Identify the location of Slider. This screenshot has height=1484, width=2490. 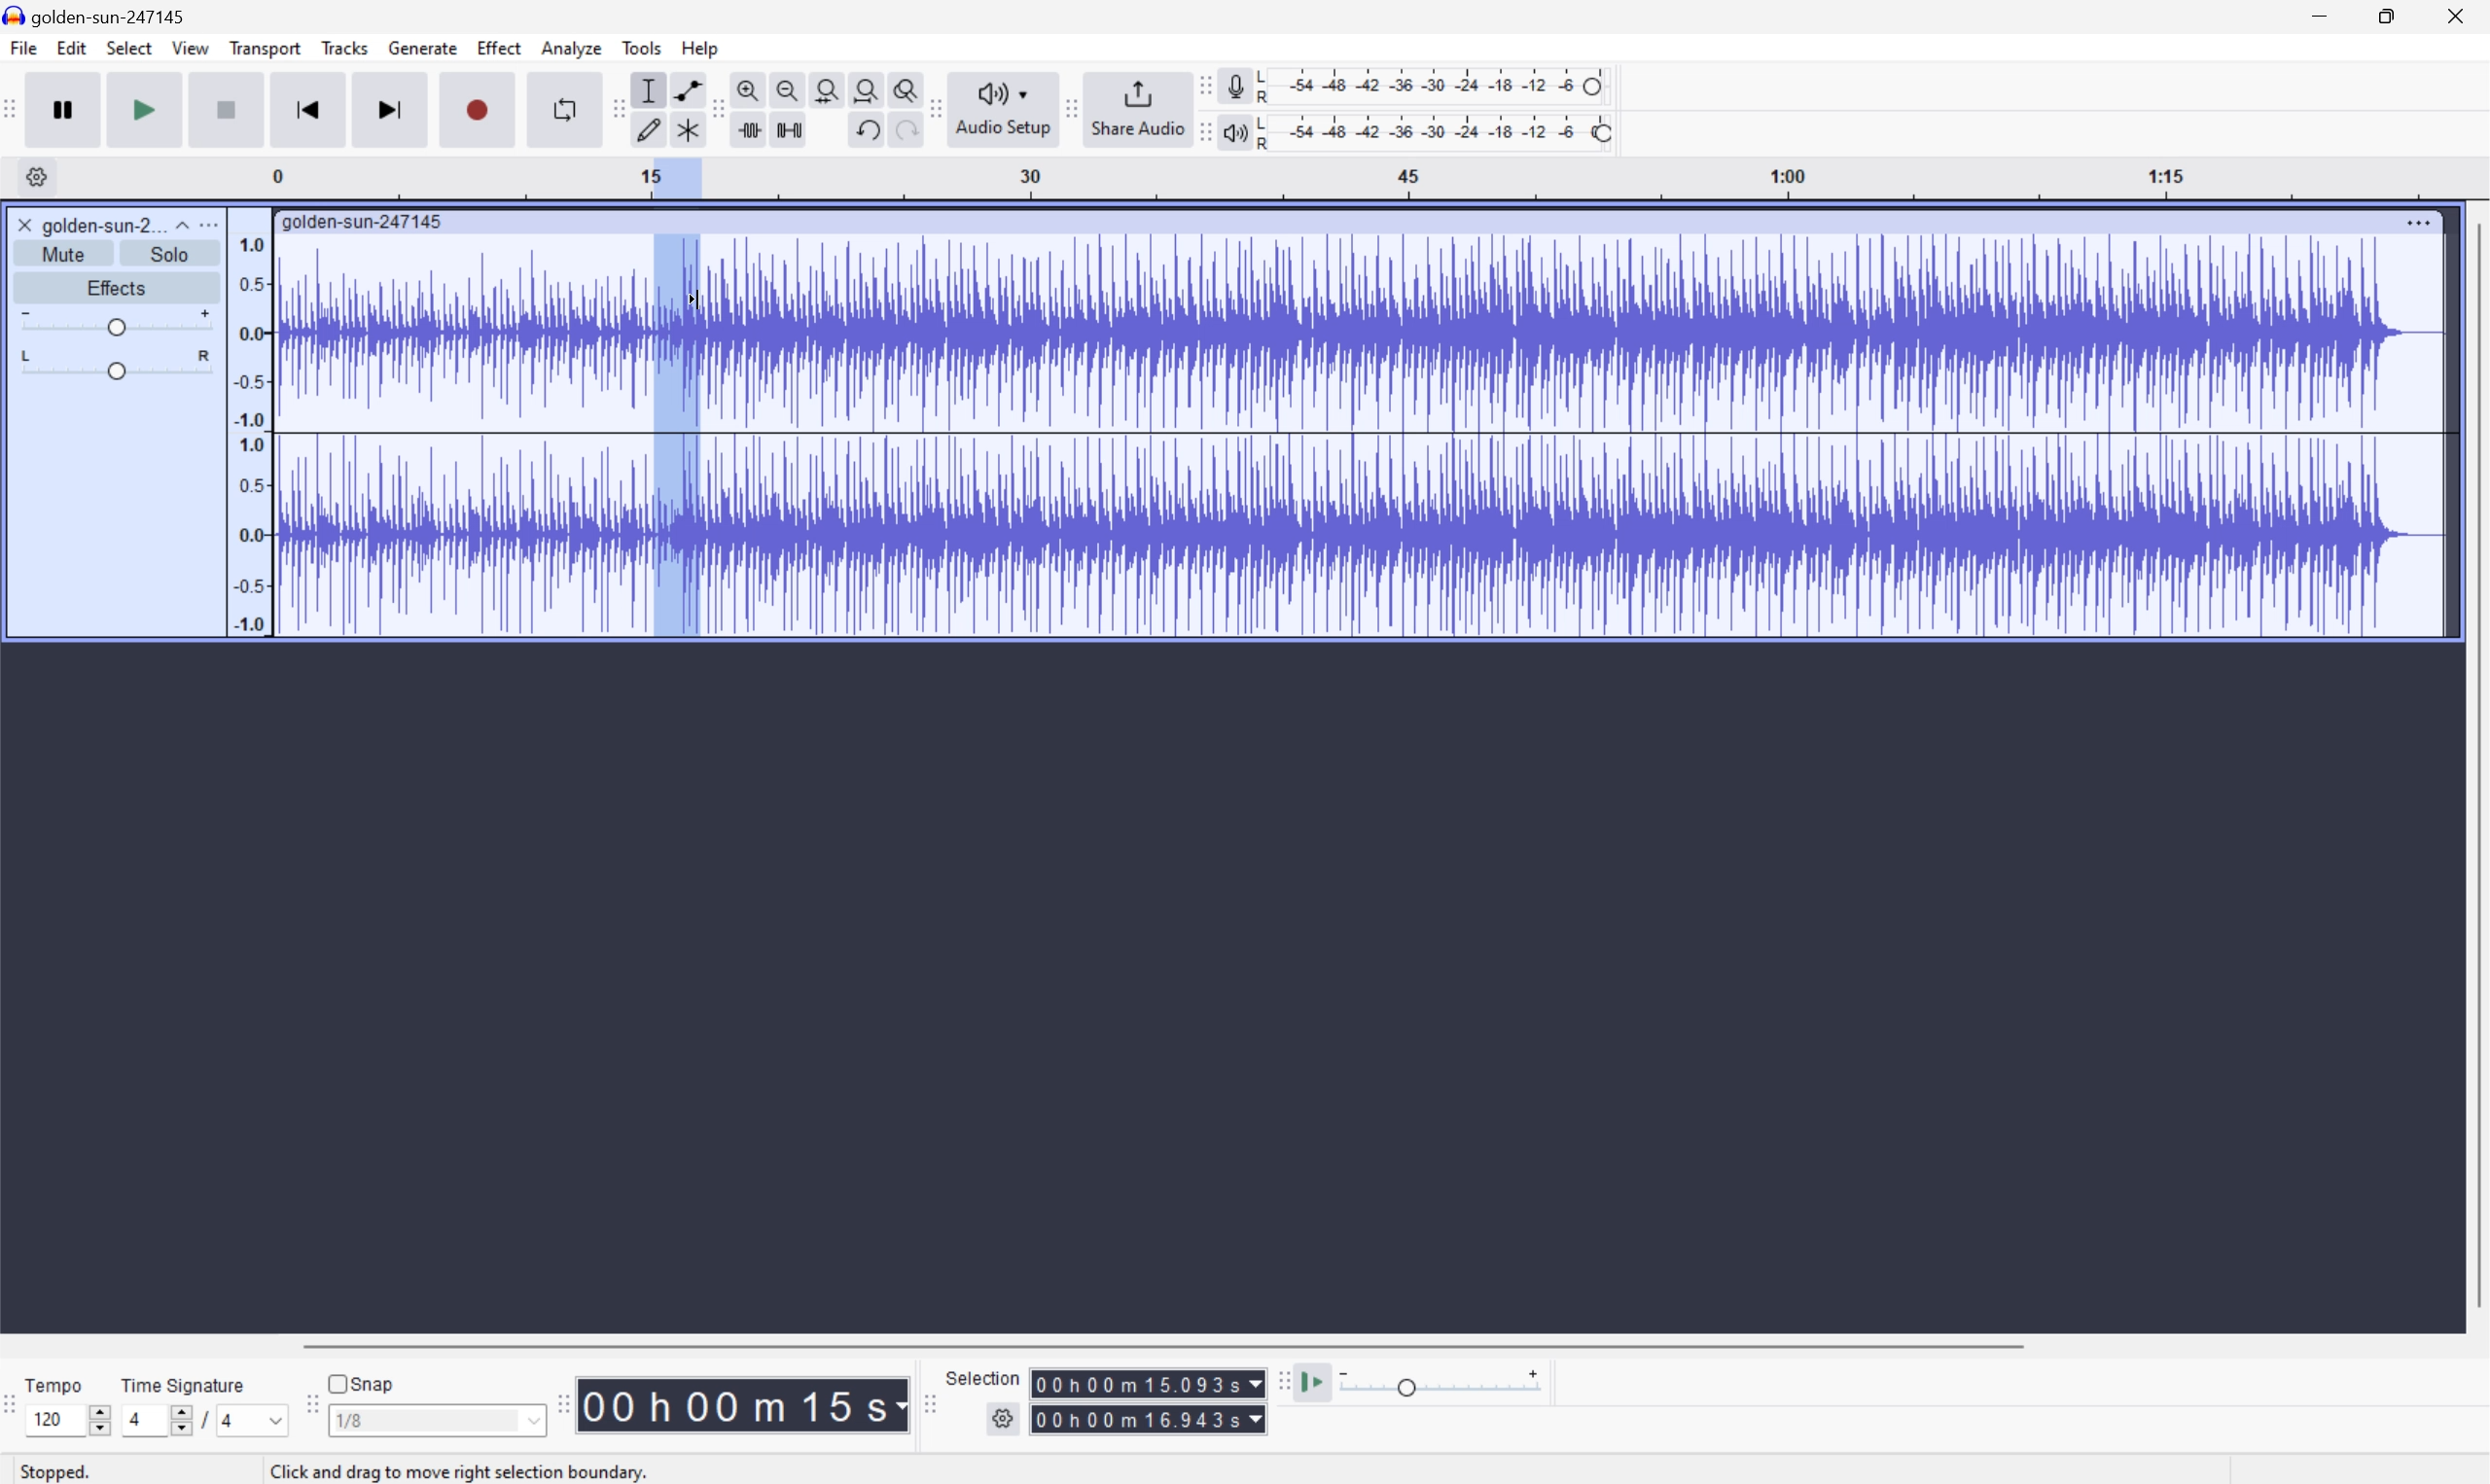
(170, 1424).